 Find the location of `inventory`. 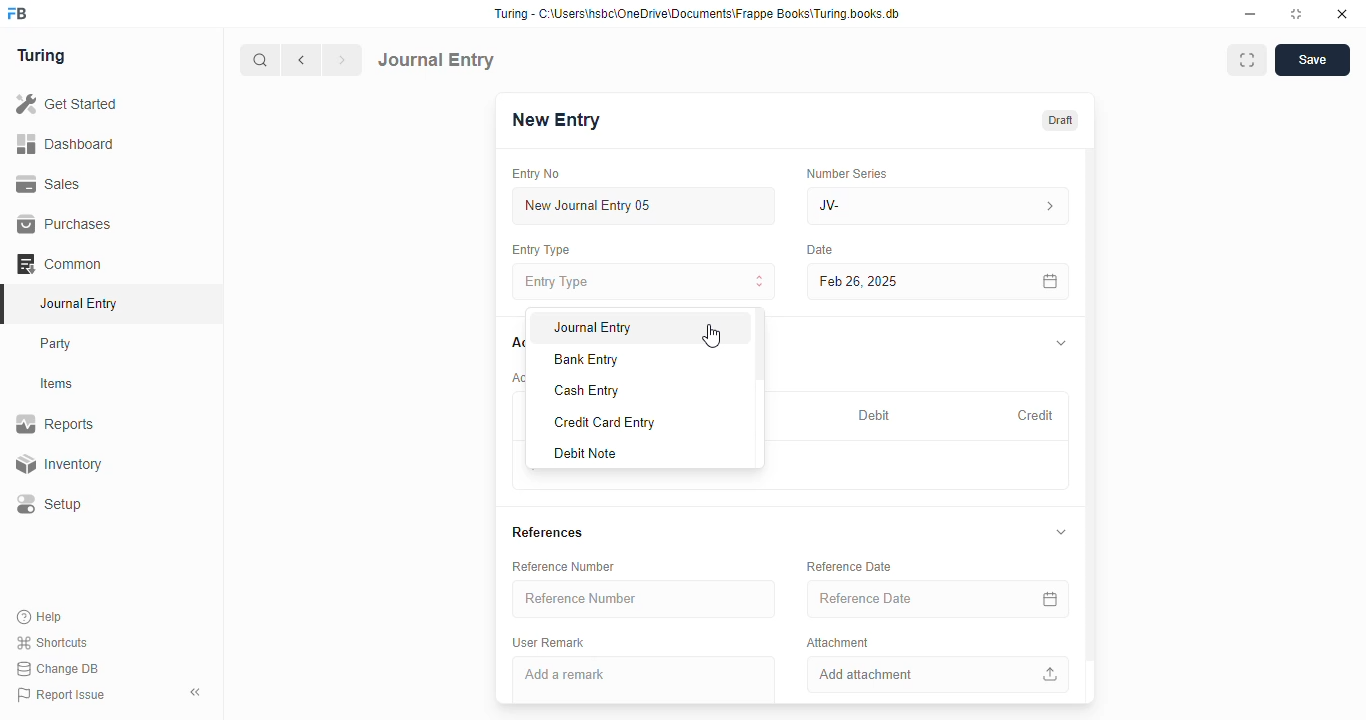

inventory is located at coordinates (58, 464).